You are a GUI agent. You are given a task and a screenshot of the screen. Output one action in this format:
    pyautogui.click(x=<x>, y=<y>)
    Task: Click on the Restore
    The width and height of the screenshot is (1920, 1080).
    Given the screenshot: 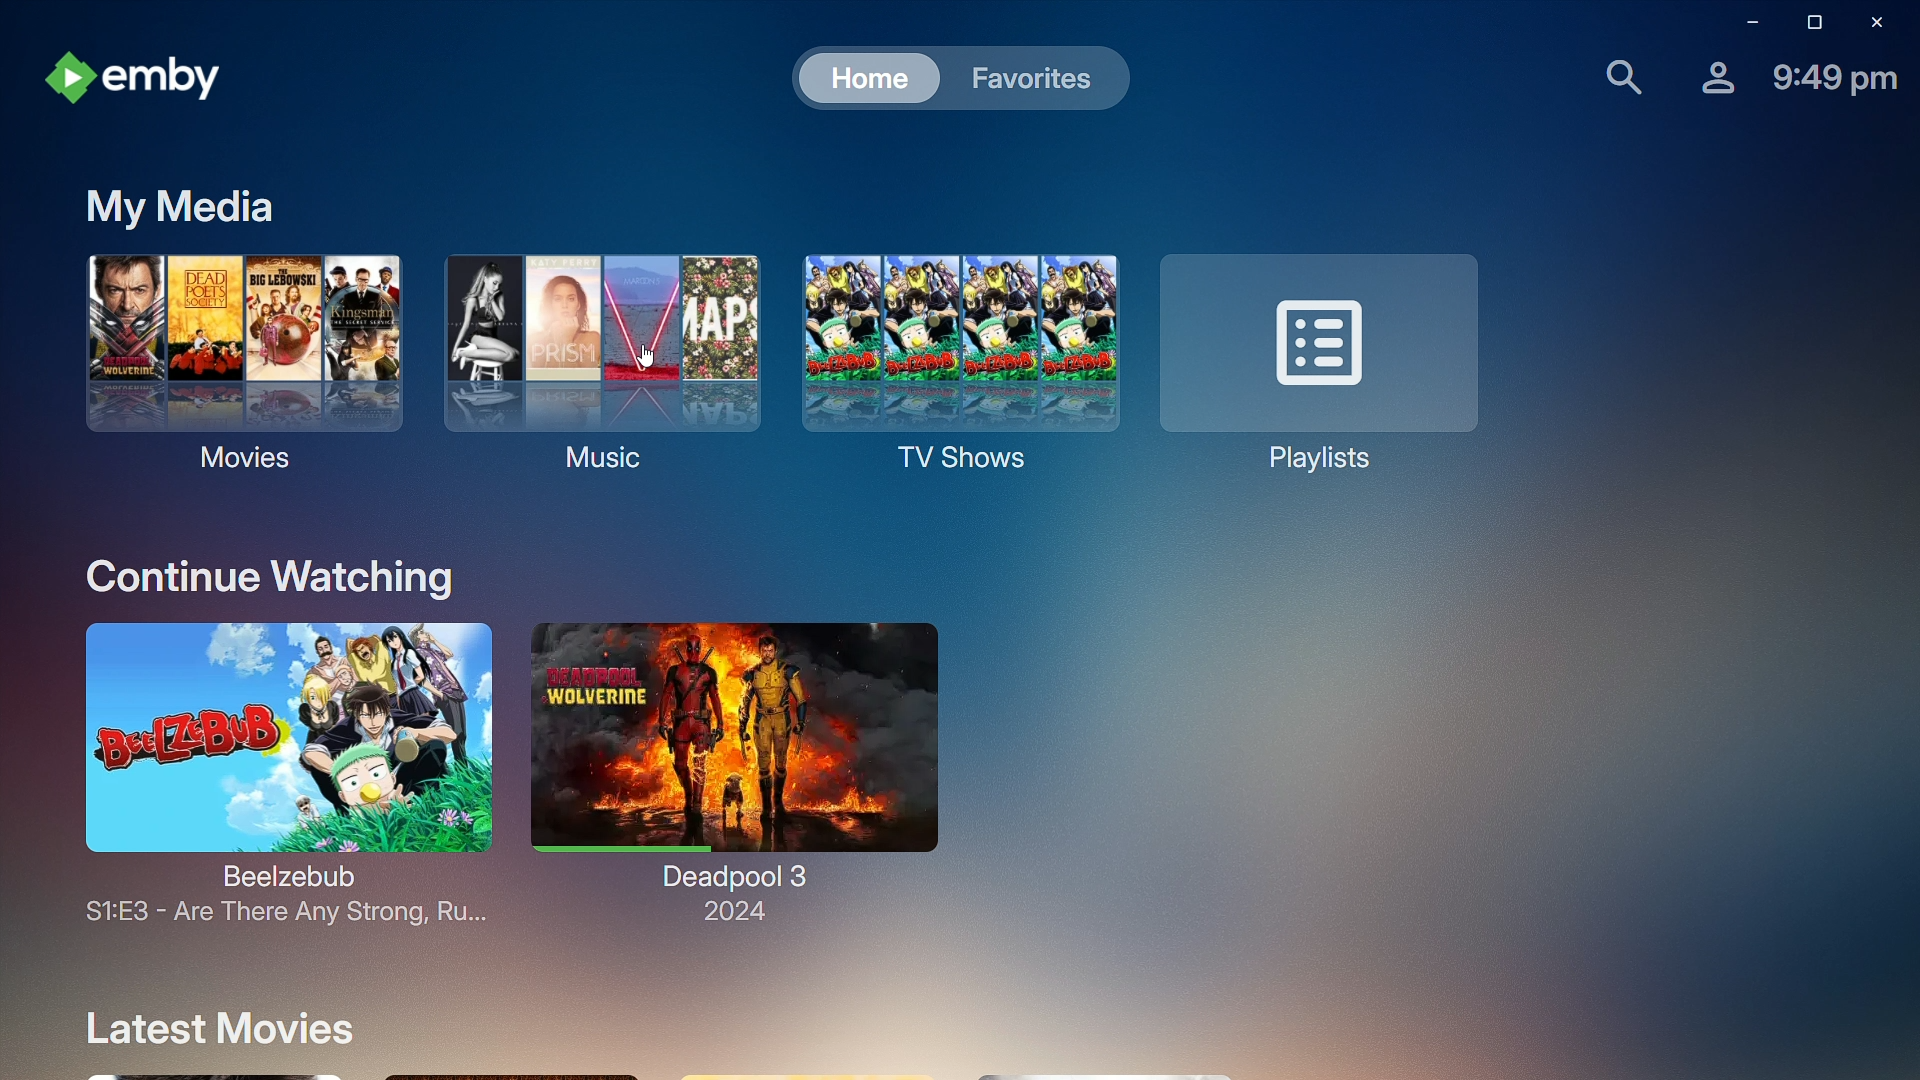 What is the action you would take?
    pyautogui.click(x=1808, y=22)
    